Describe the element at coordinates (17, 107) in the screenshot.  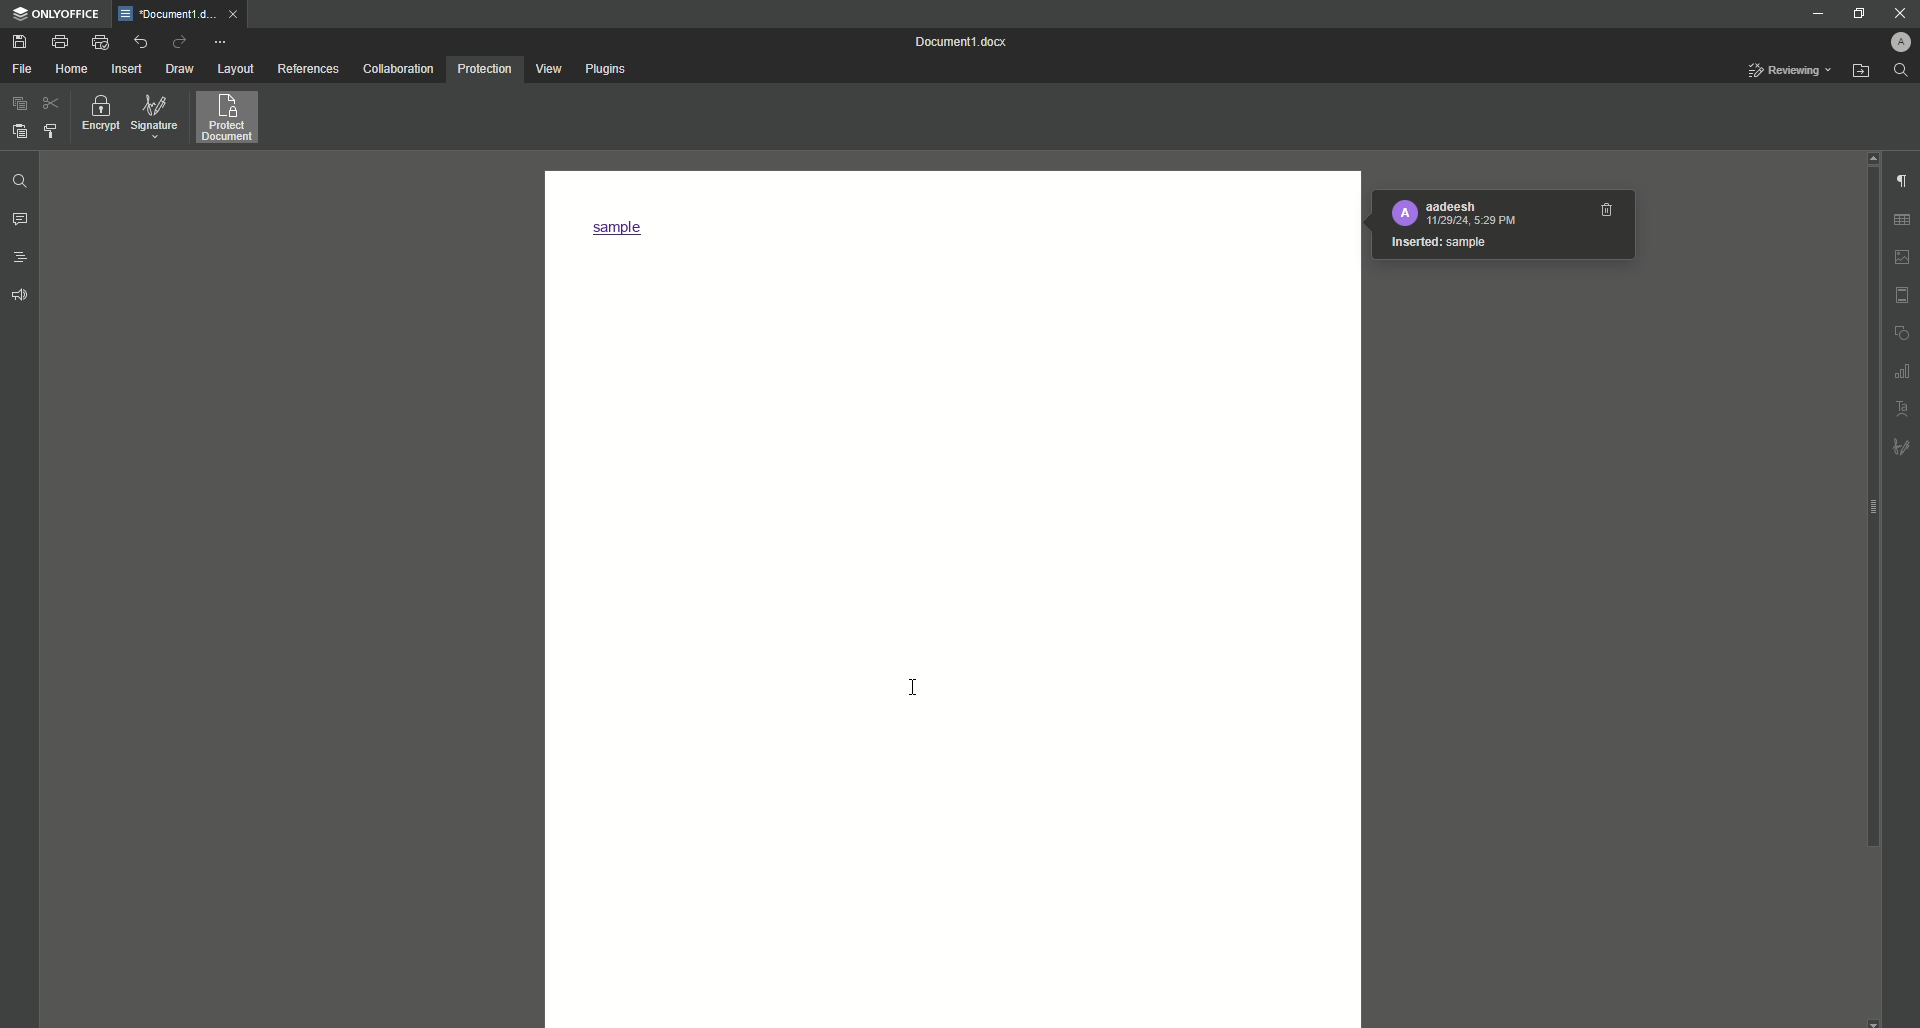
I see `Paste` at that location.